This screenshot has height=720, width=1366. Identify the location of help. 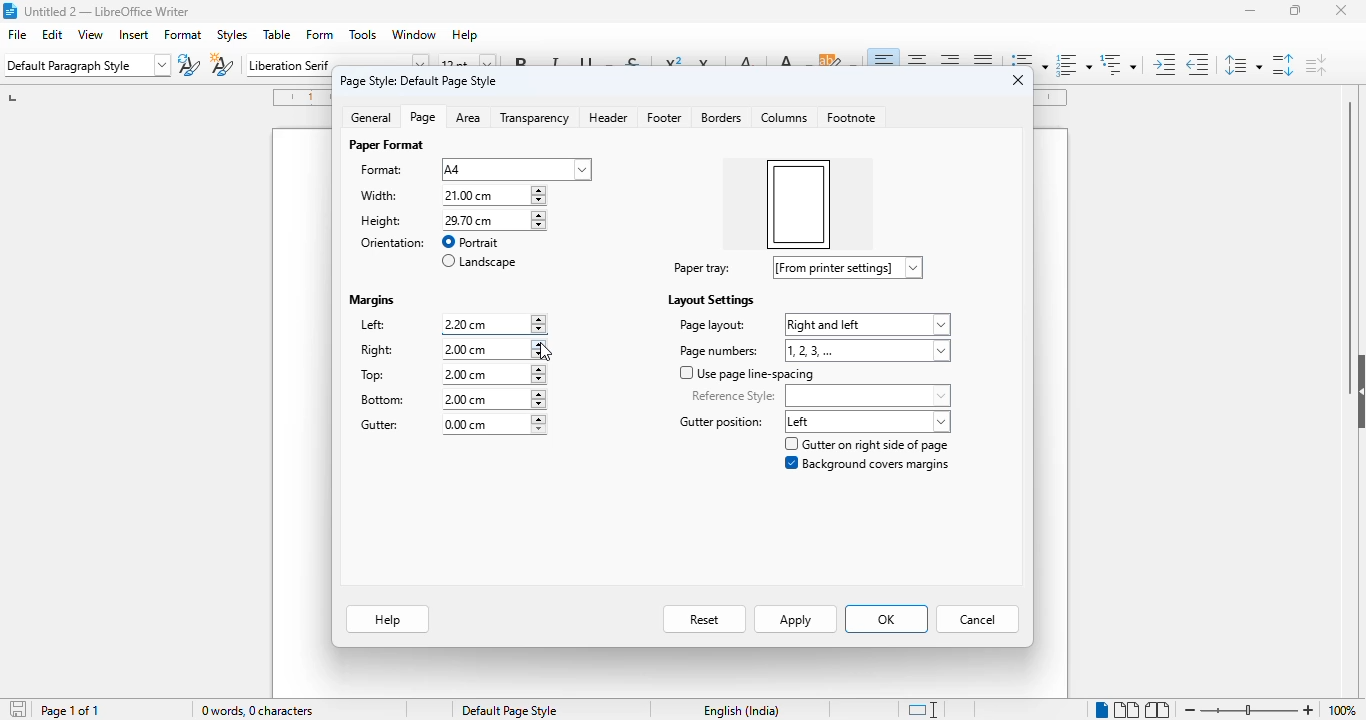
(388, 618).